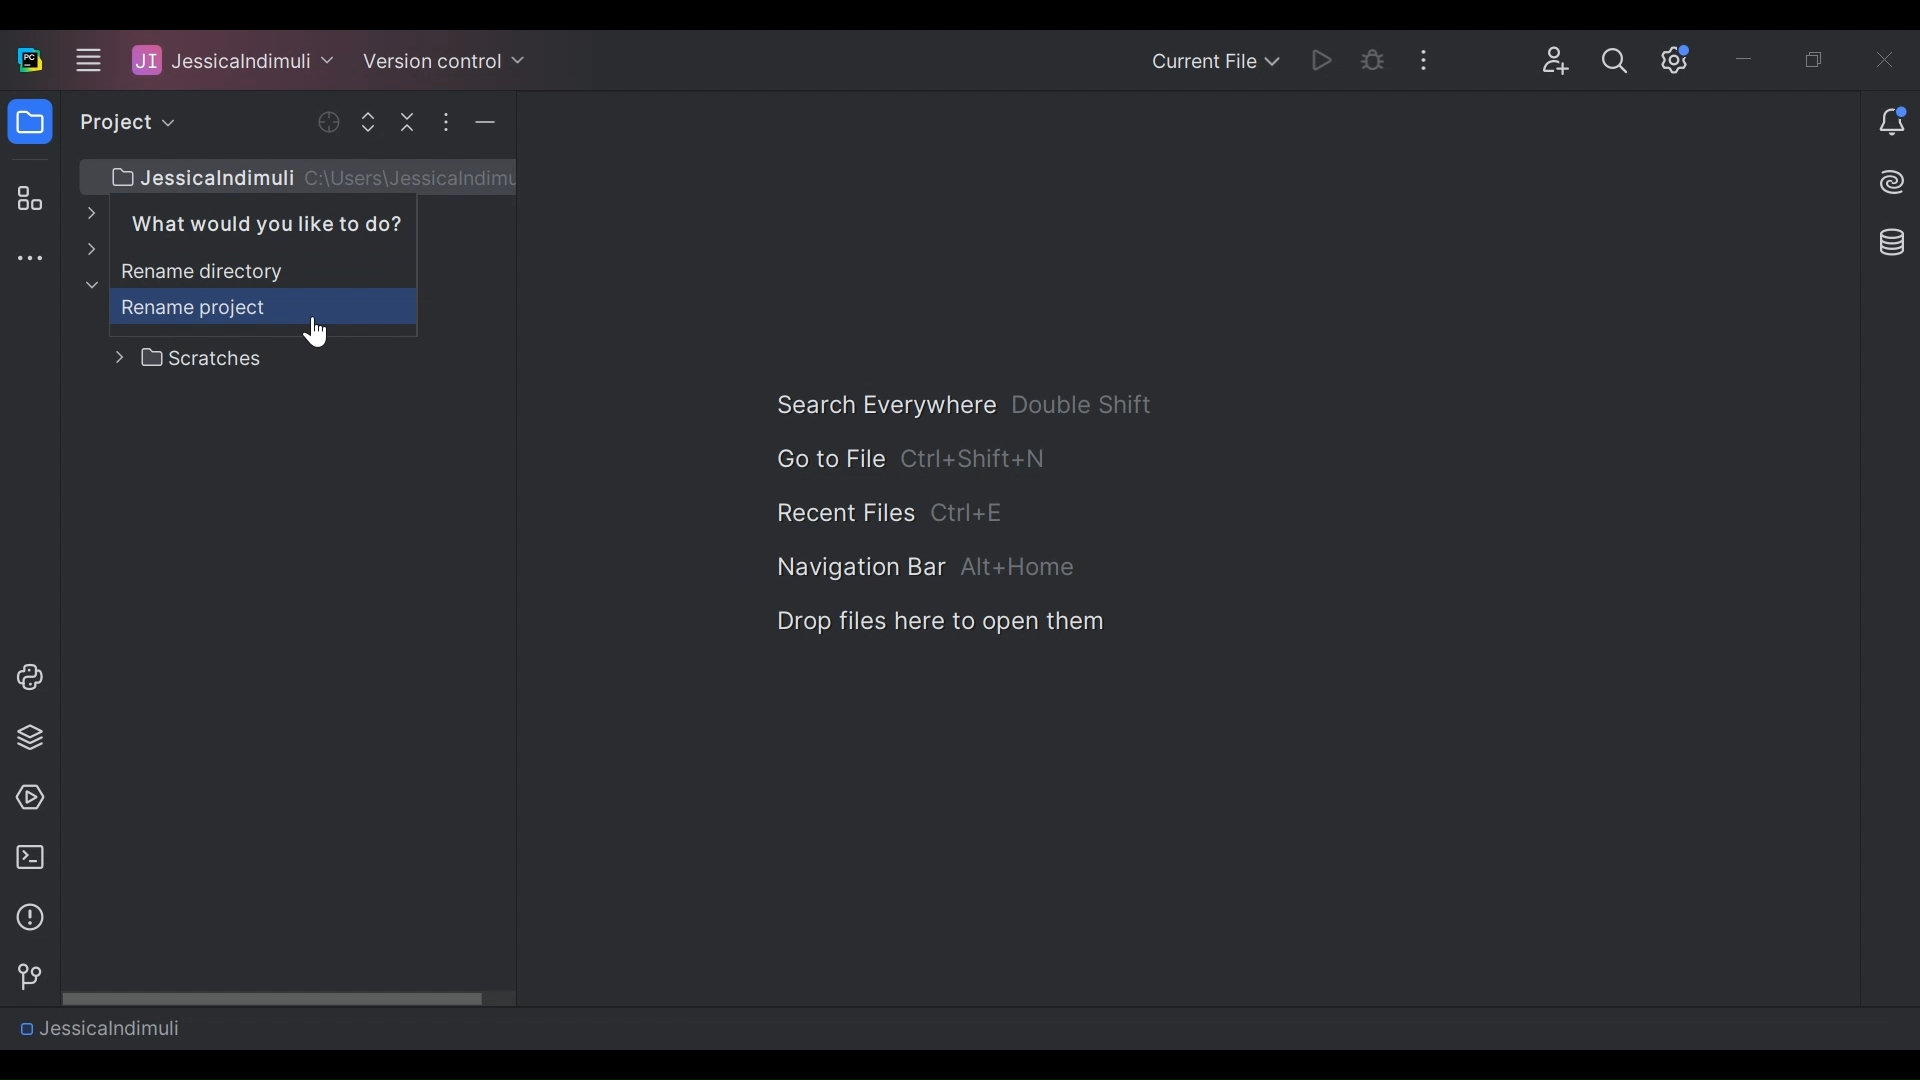 This screenshot has height=1080, width=1920. Describe the element at coordinates (233, 59) in the screenshot. I see `Project Name` at that location.